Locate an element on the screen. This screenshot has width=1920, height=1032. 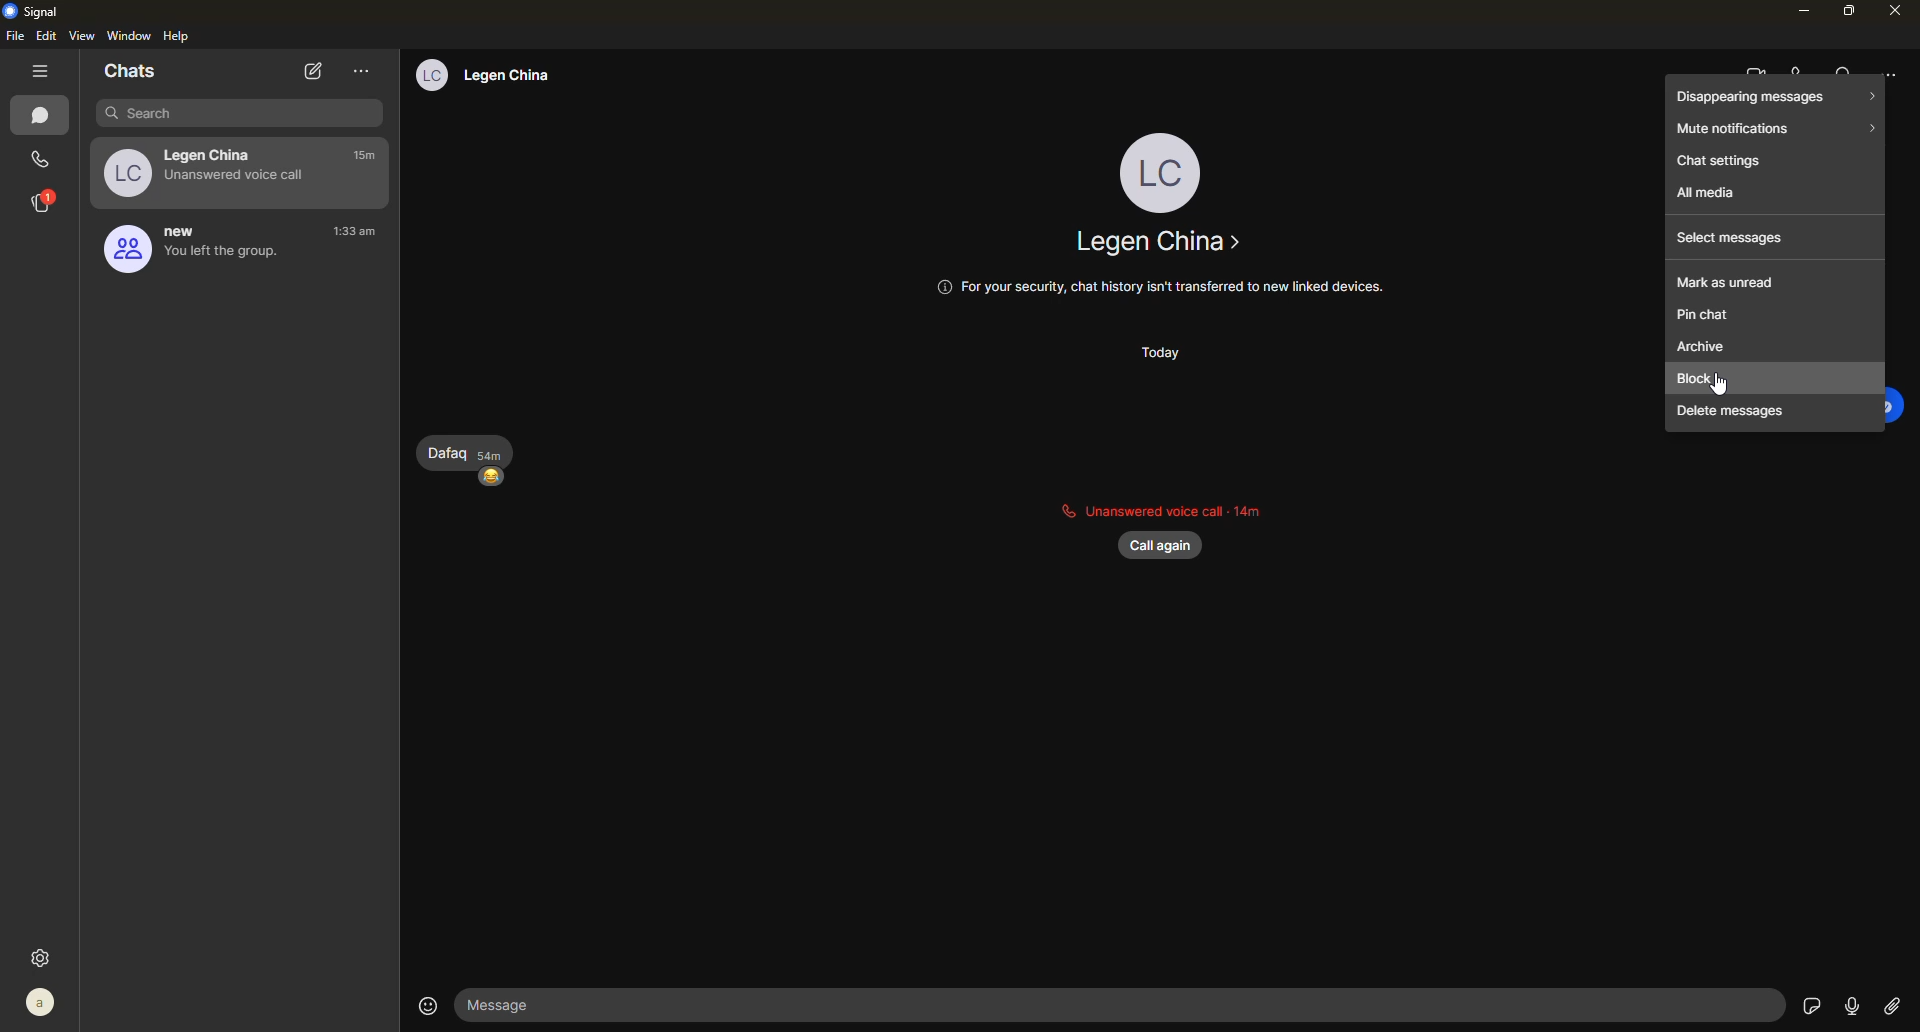
edit is located at coordinates (48, 36).